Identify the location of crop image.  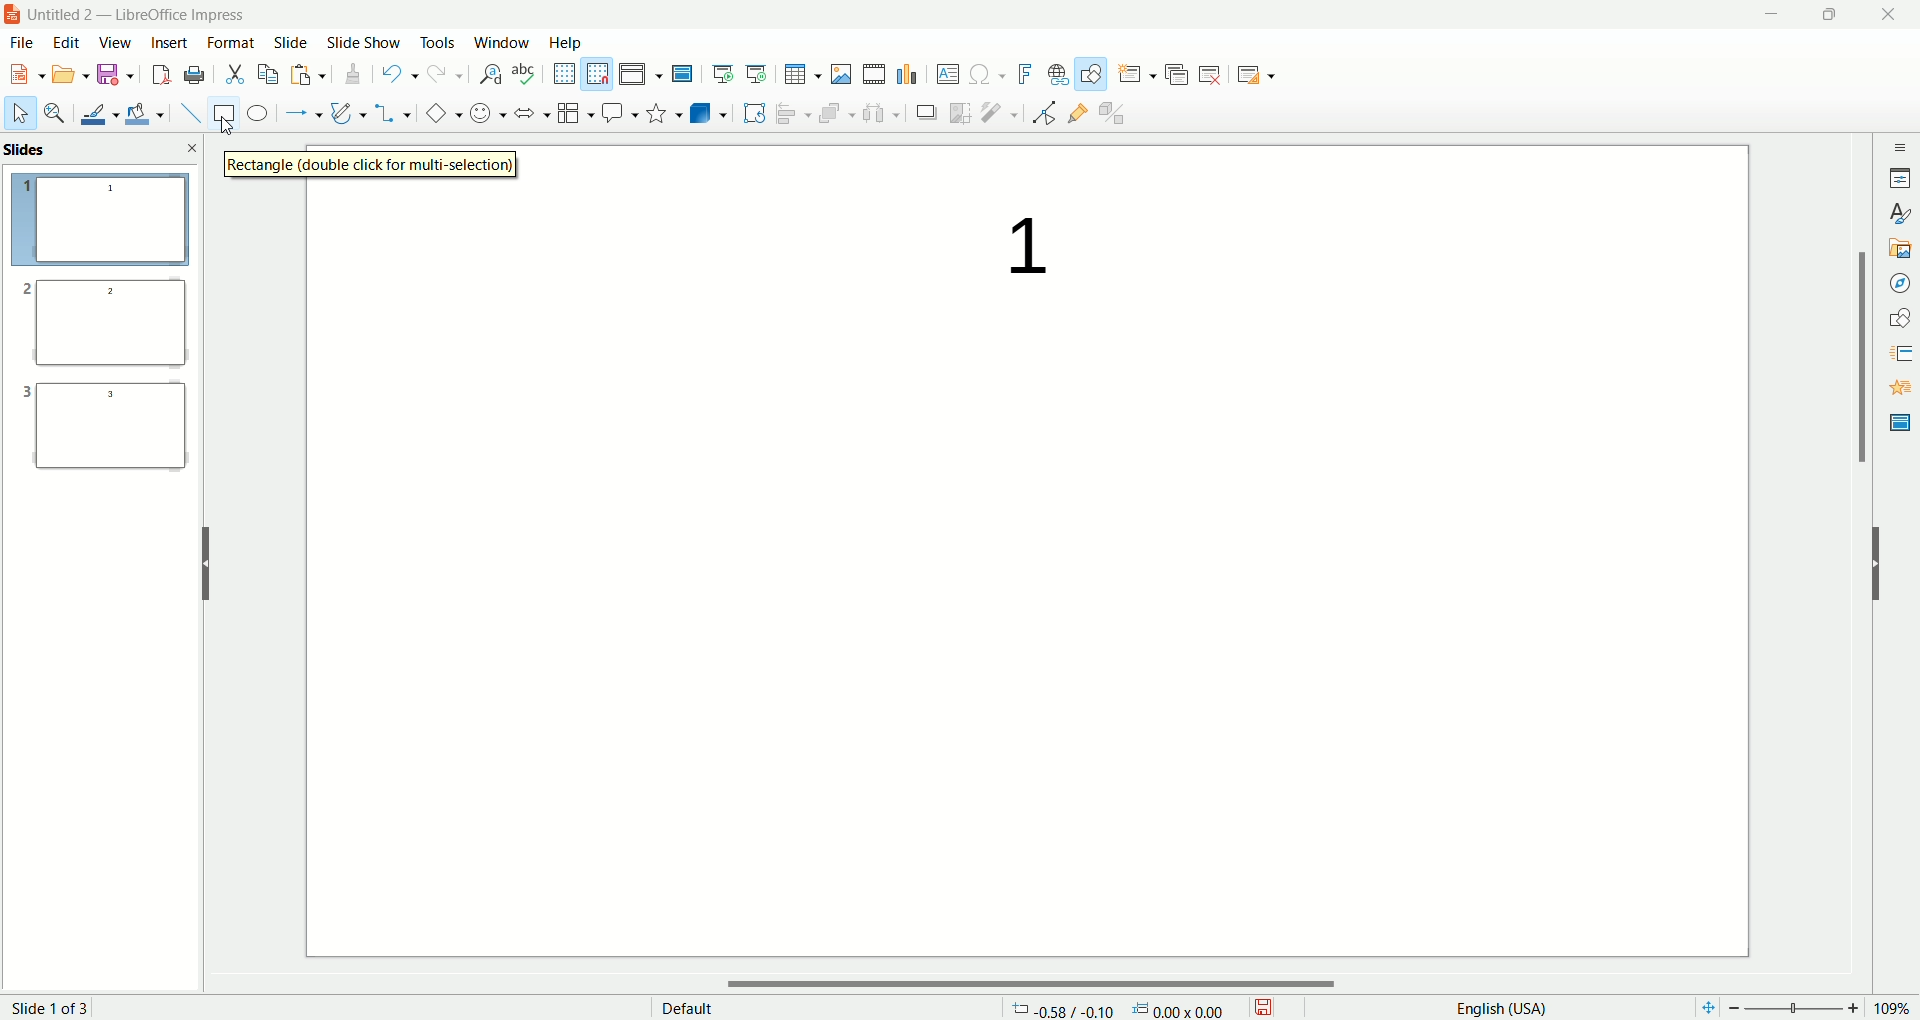
(961, 112).